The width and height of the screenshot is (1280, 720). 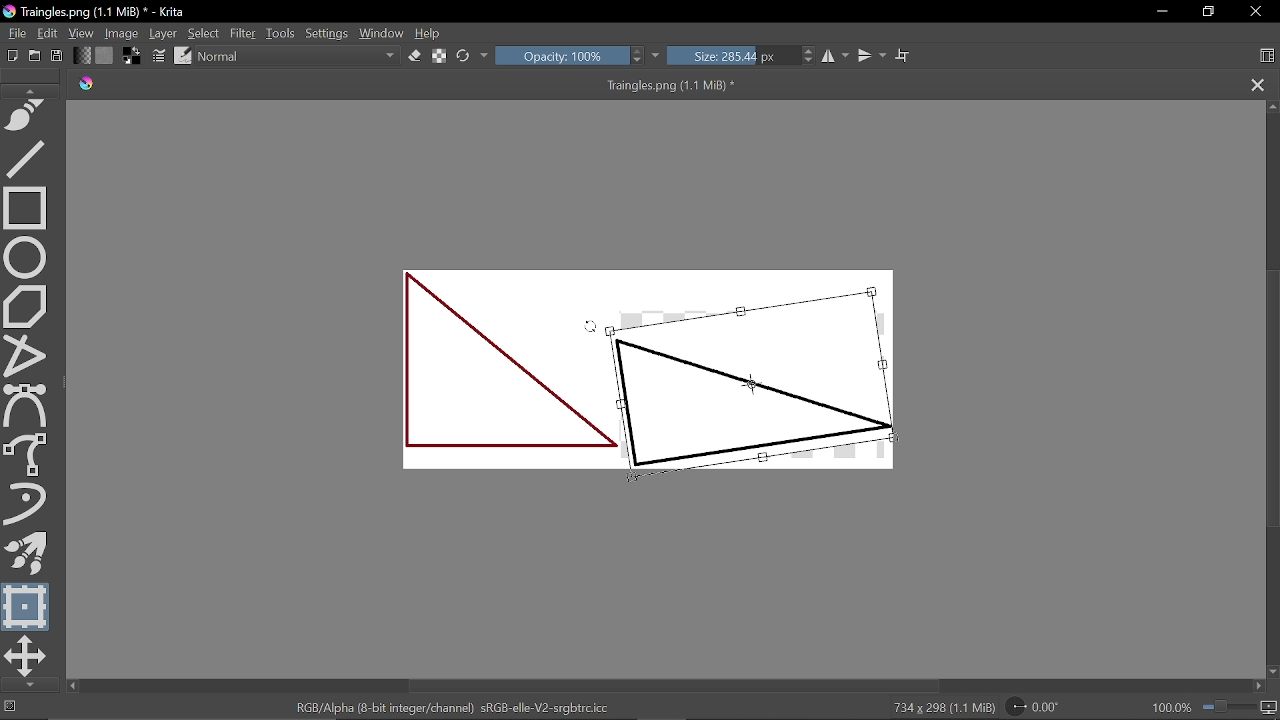 I want to click on Freehand path tool, so click(x=29, y=117).